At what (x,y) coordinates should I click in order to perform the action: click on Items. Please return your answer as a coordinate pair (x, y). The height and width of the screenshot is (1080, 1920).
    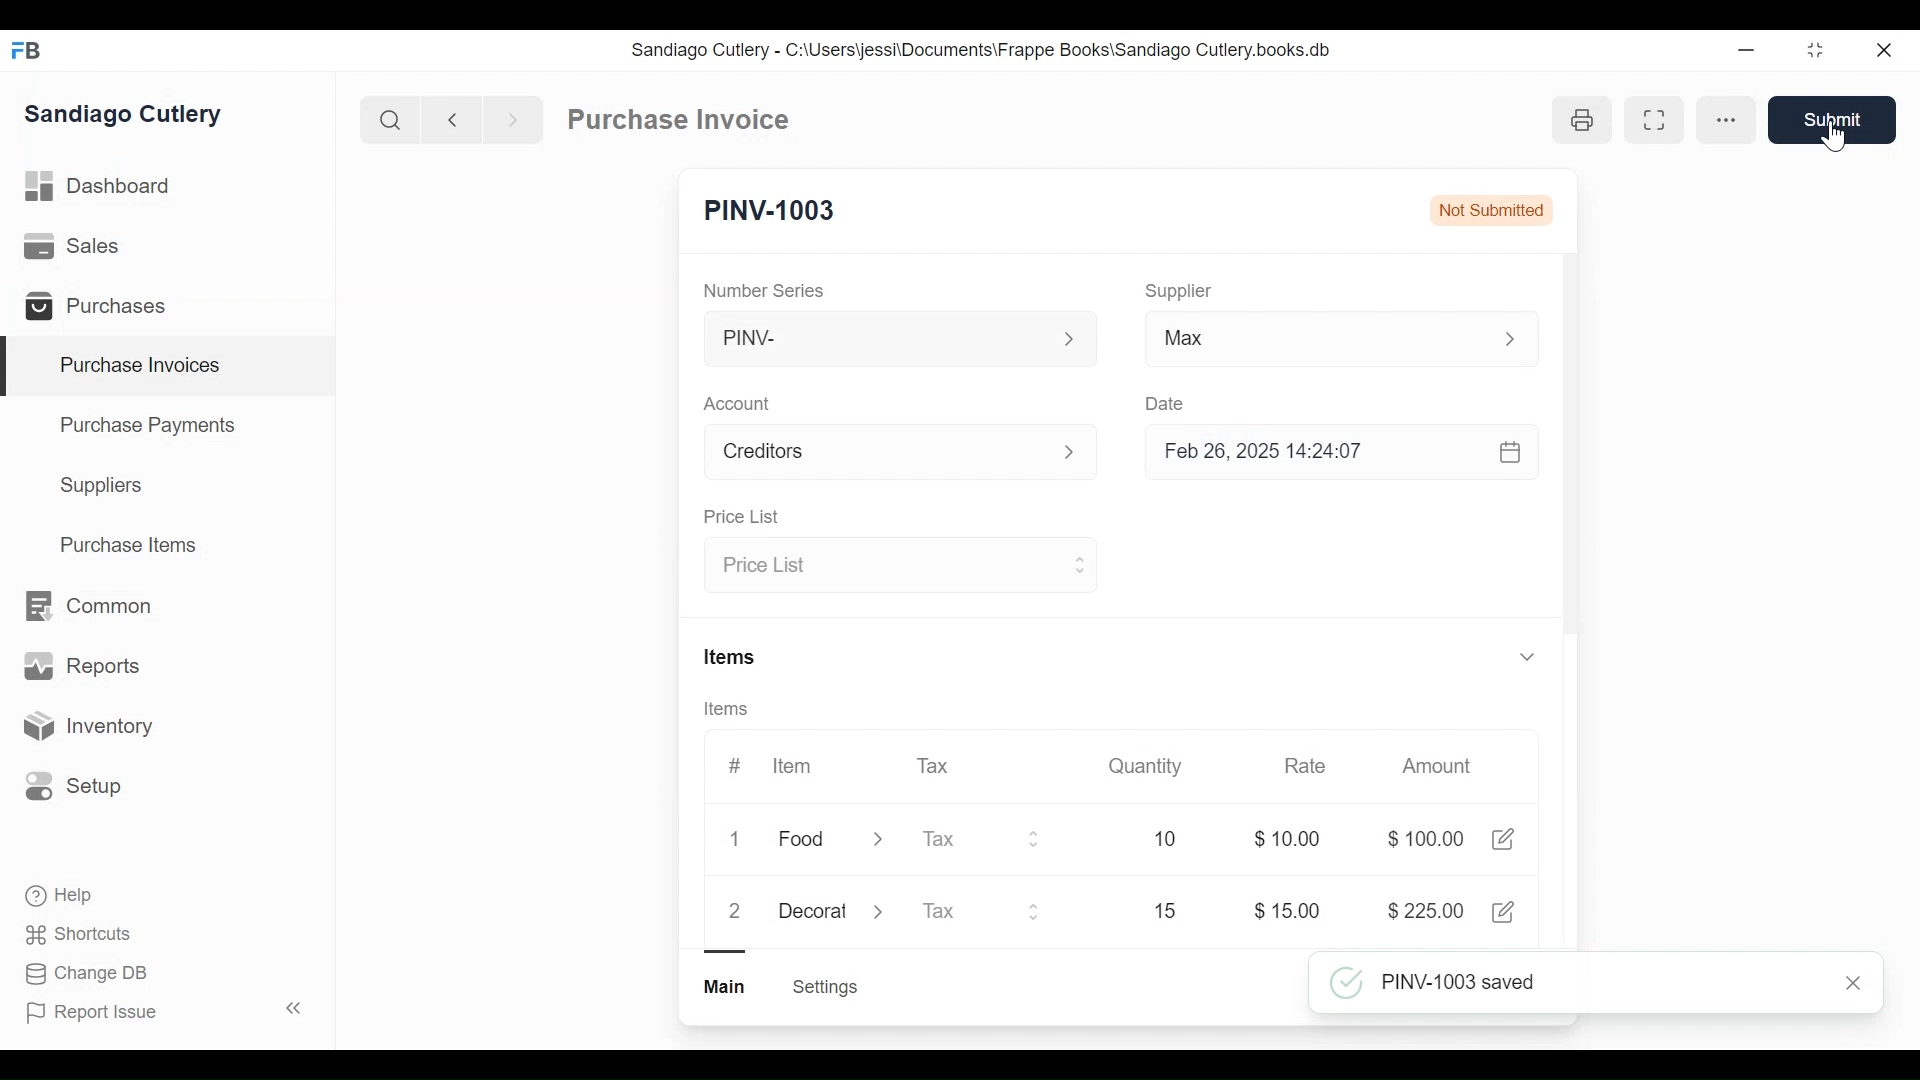
    Looking at the image, I should click on (733, 710).